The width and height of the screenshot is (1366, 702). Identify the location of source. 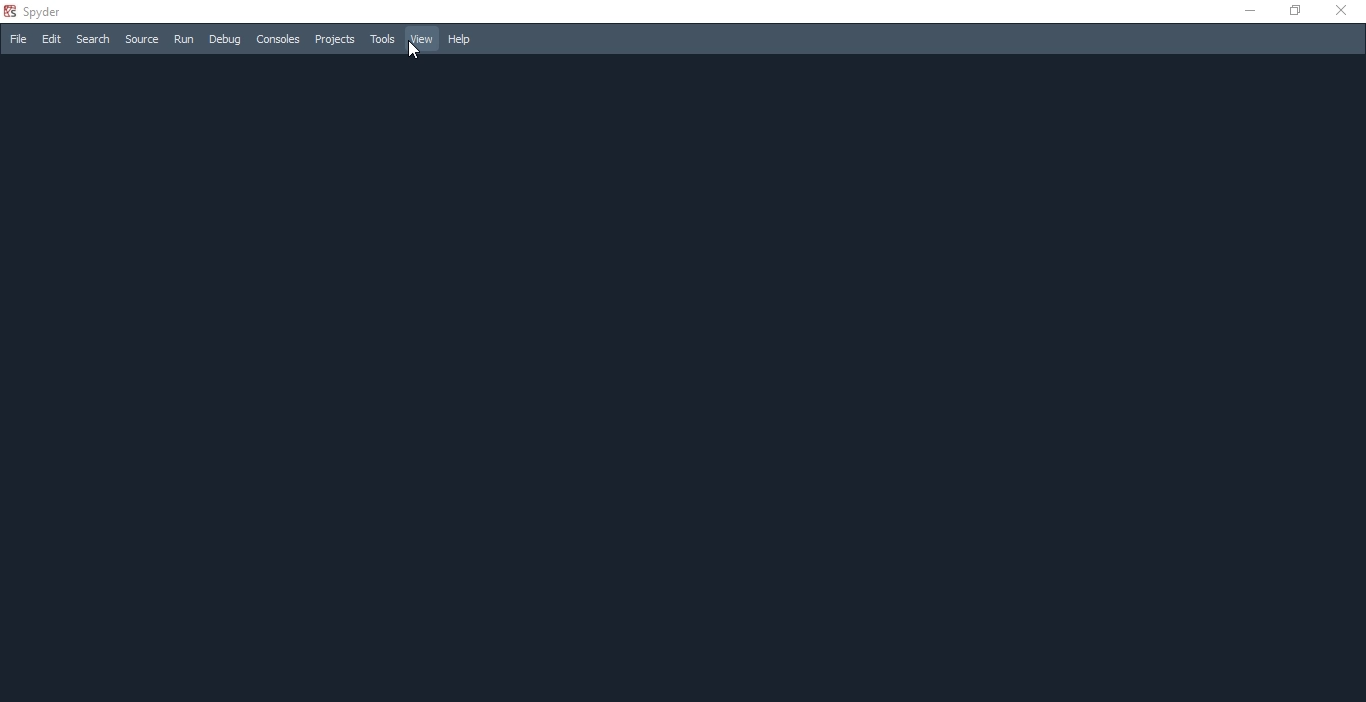
(142, 41).